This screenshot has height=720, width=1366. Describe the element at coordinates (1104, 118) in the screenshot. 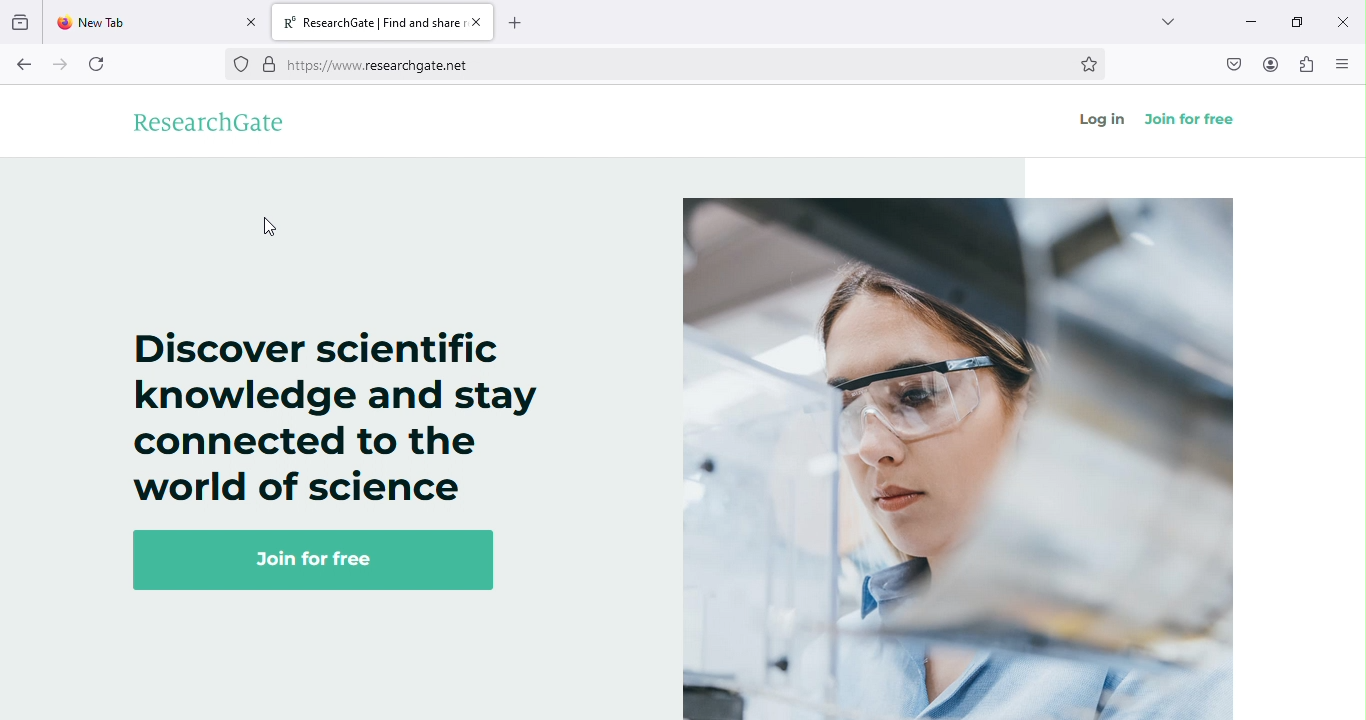

I see `log in` at that location.